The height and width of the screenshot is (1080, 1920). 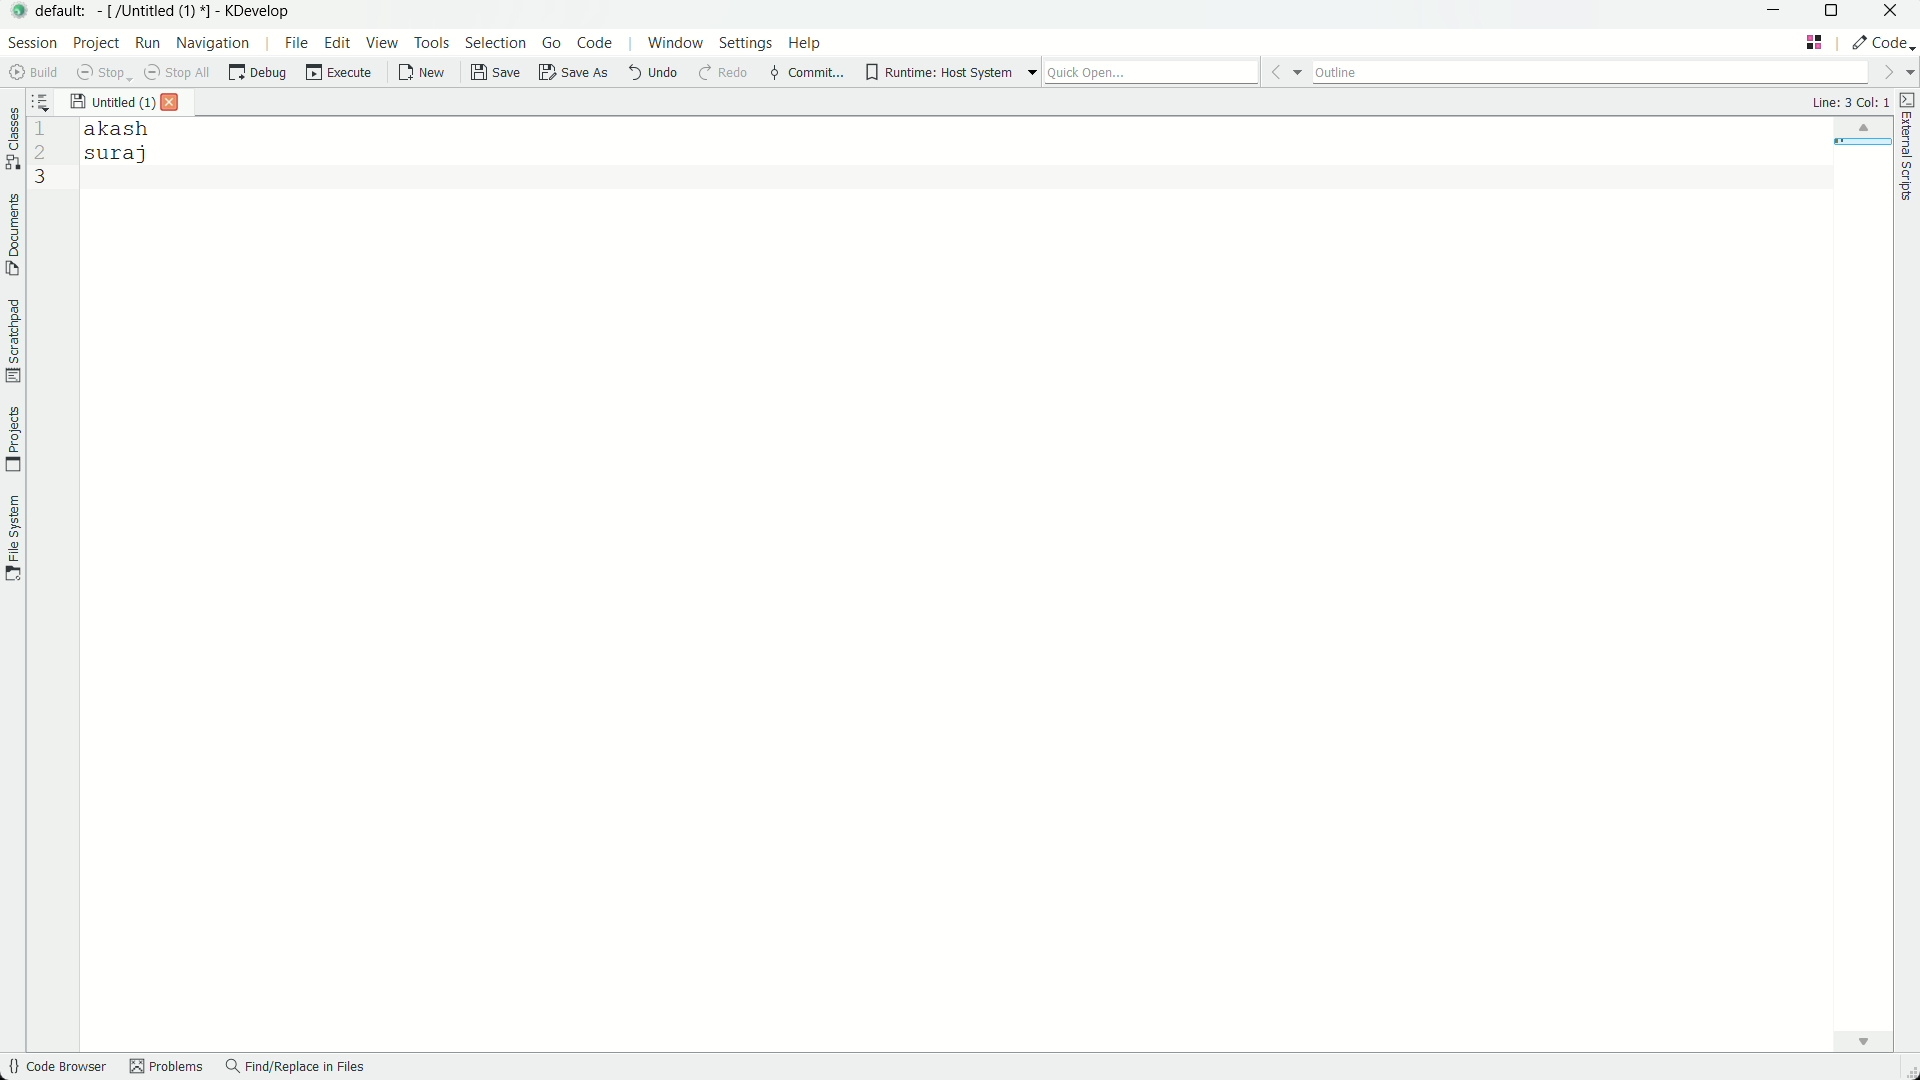 What do you see at coordinates (550, 44) in the screenshot?
I see `go menu` at bounding box center [550, 44].